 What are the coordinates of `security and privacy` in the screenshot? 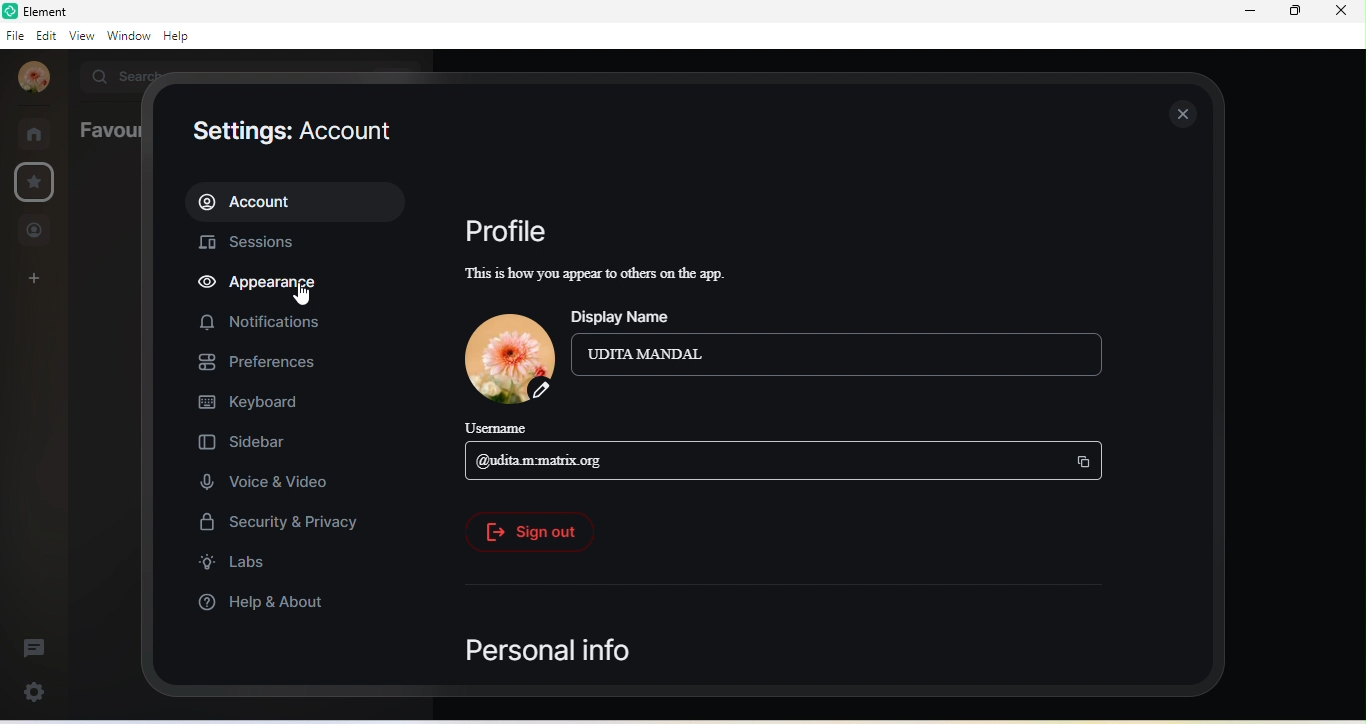 It's located at (277, 523).